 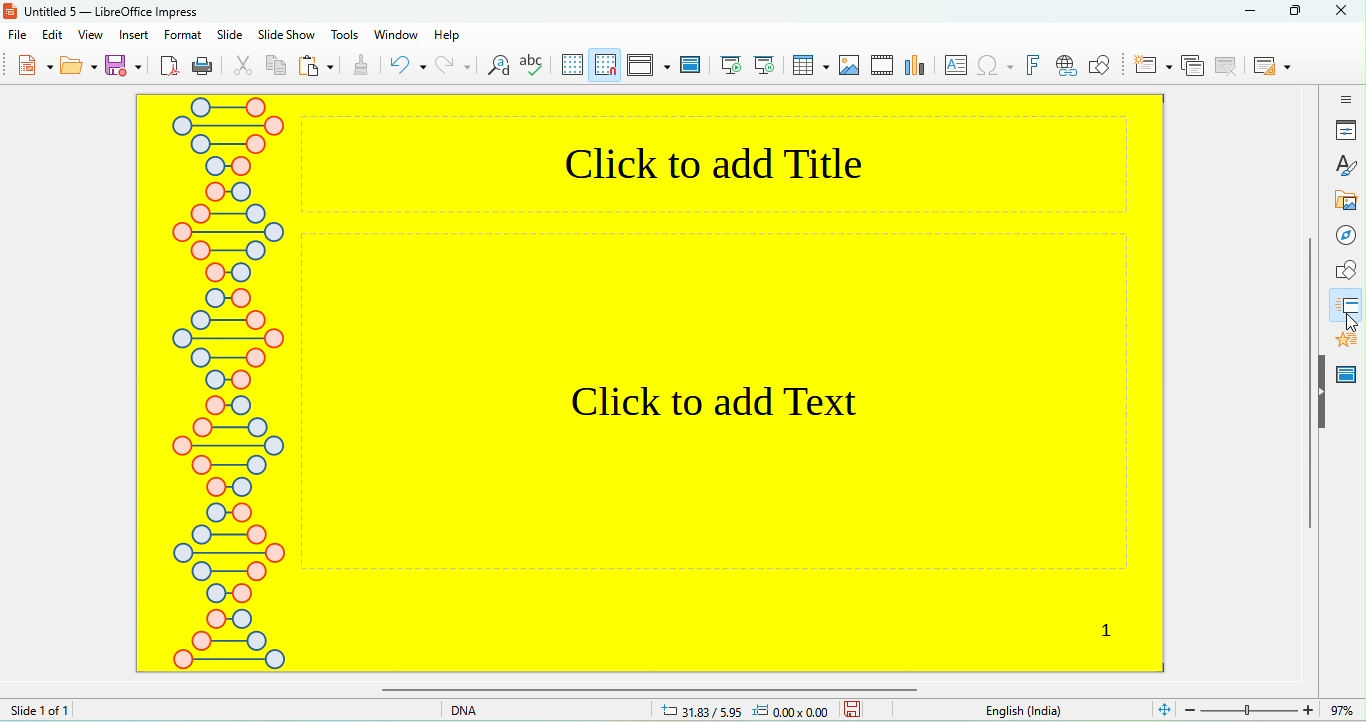 What do you see at coordinates (227, 35) in the screenshot?
I see `slide` at bounding box center [227, 35].